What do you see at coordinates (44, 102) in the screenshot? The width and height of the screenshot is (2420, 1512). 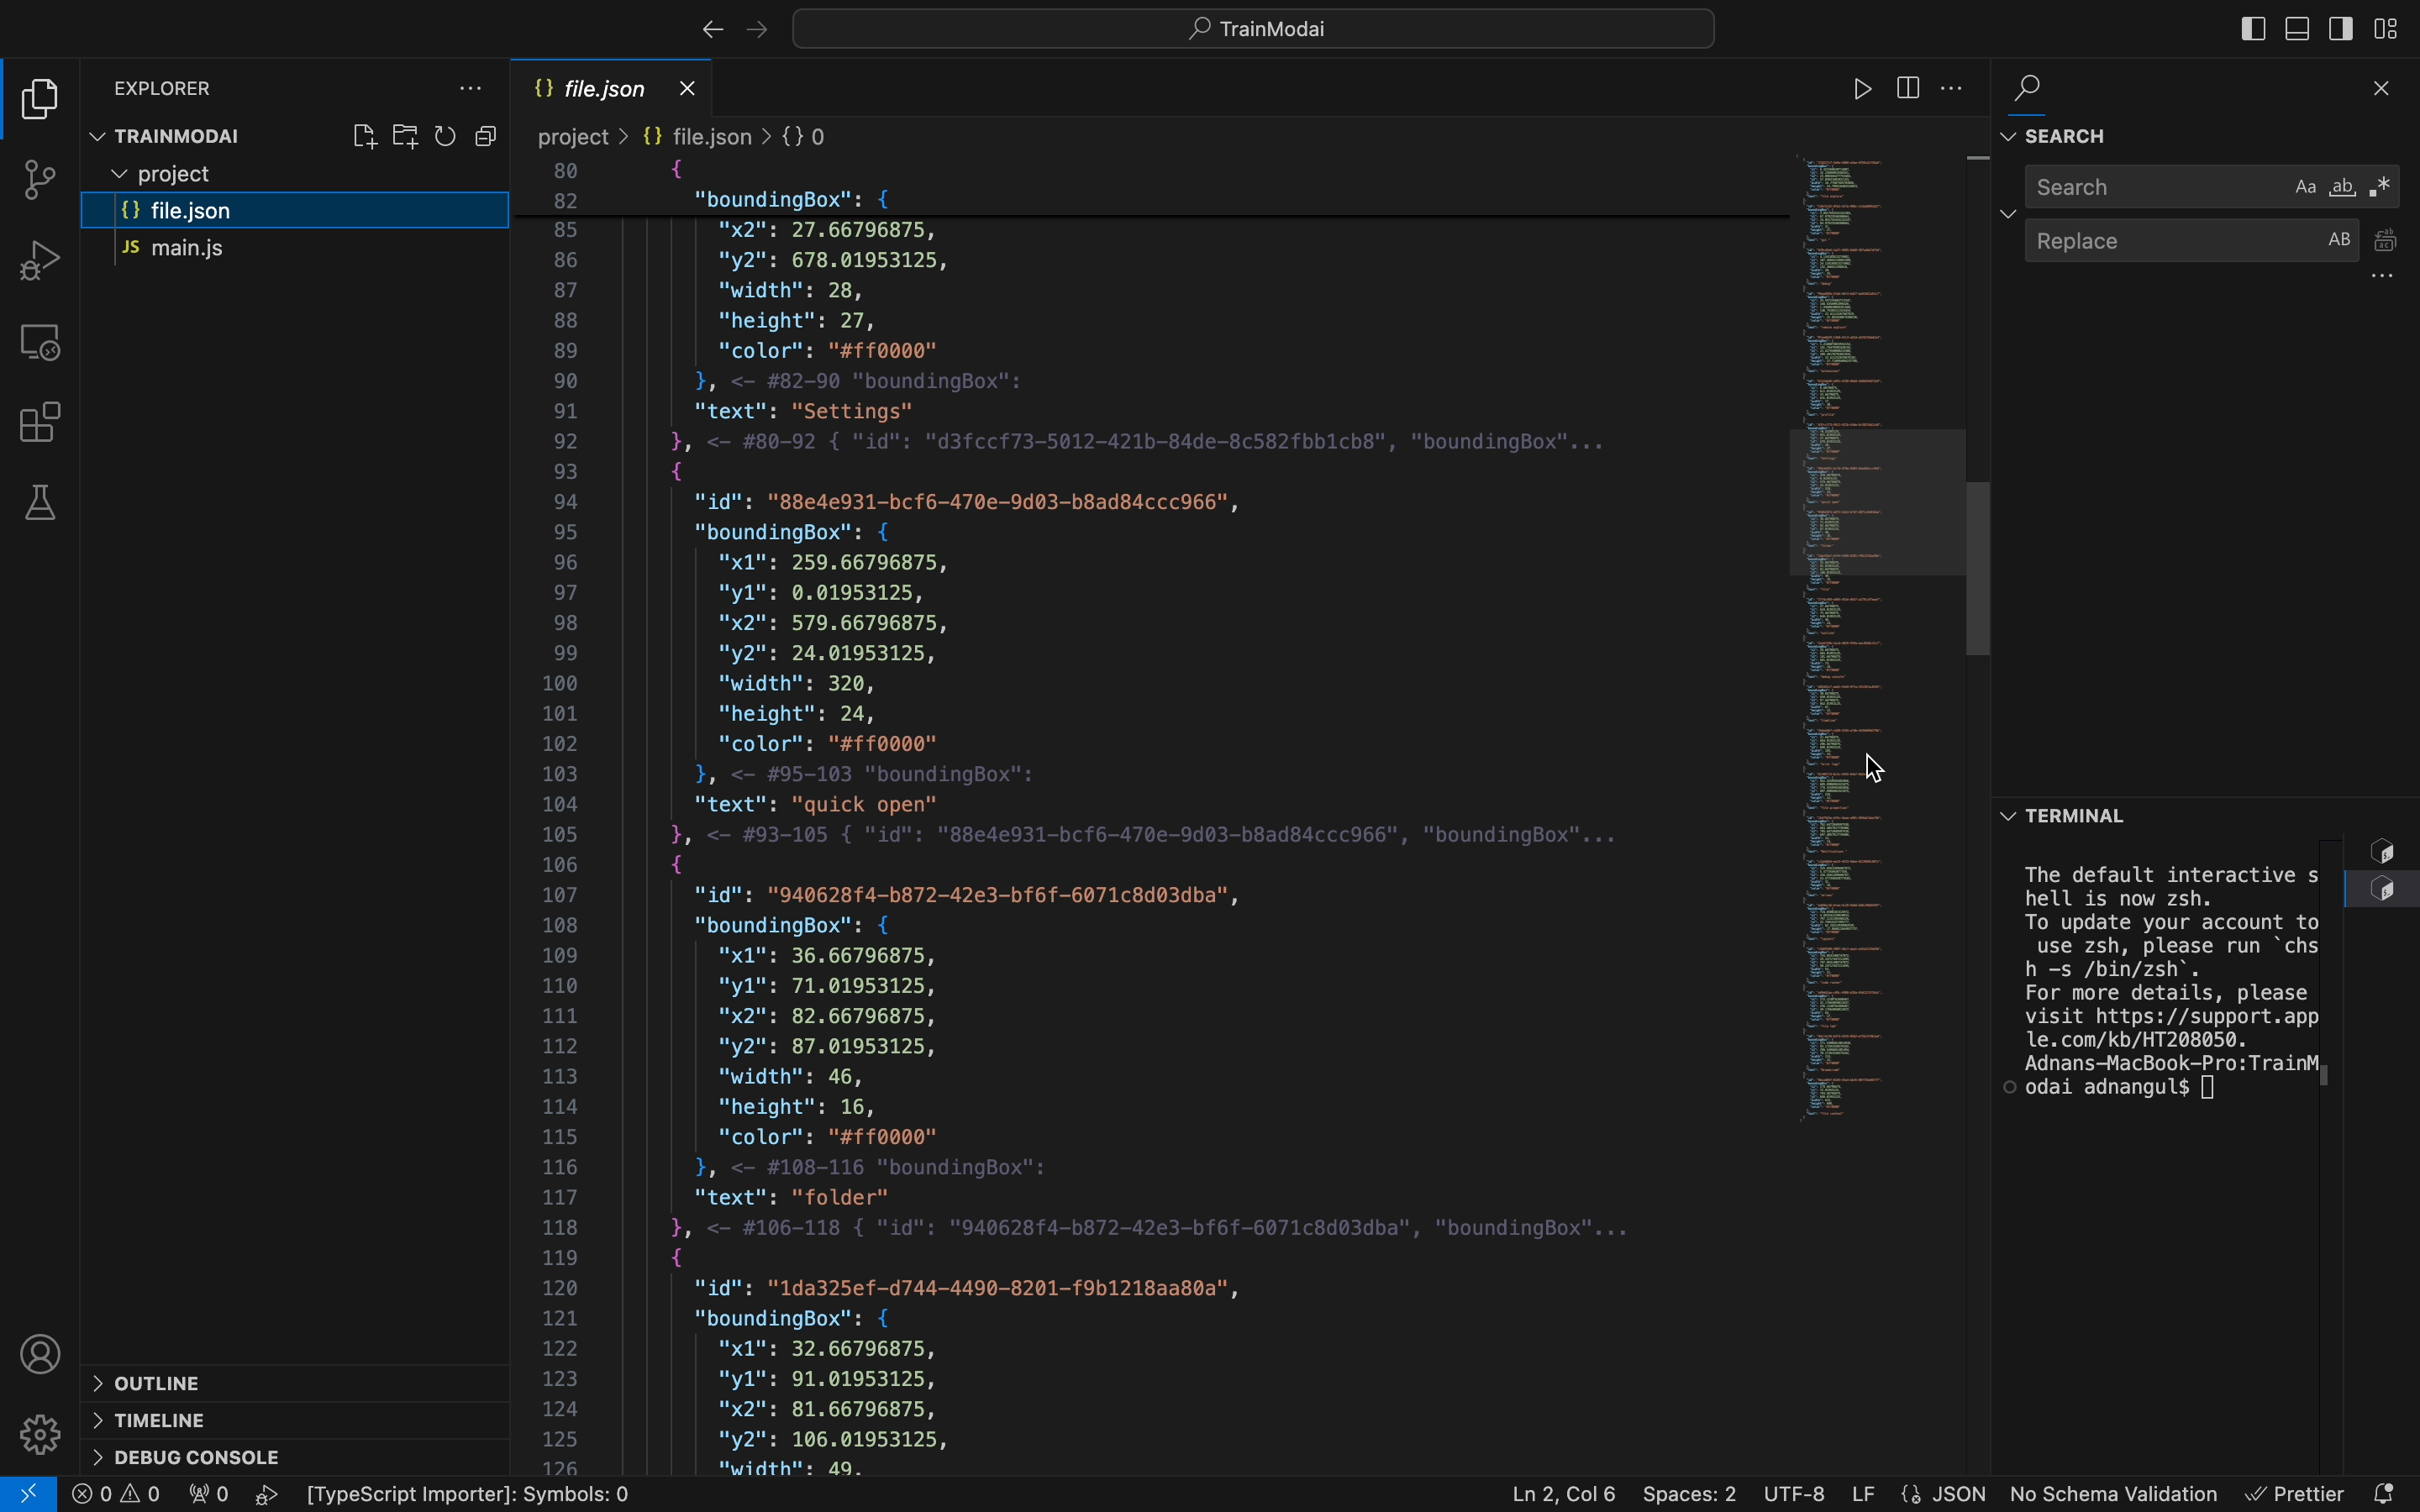 I see `file explorer ` at bounding box center [44, 102].